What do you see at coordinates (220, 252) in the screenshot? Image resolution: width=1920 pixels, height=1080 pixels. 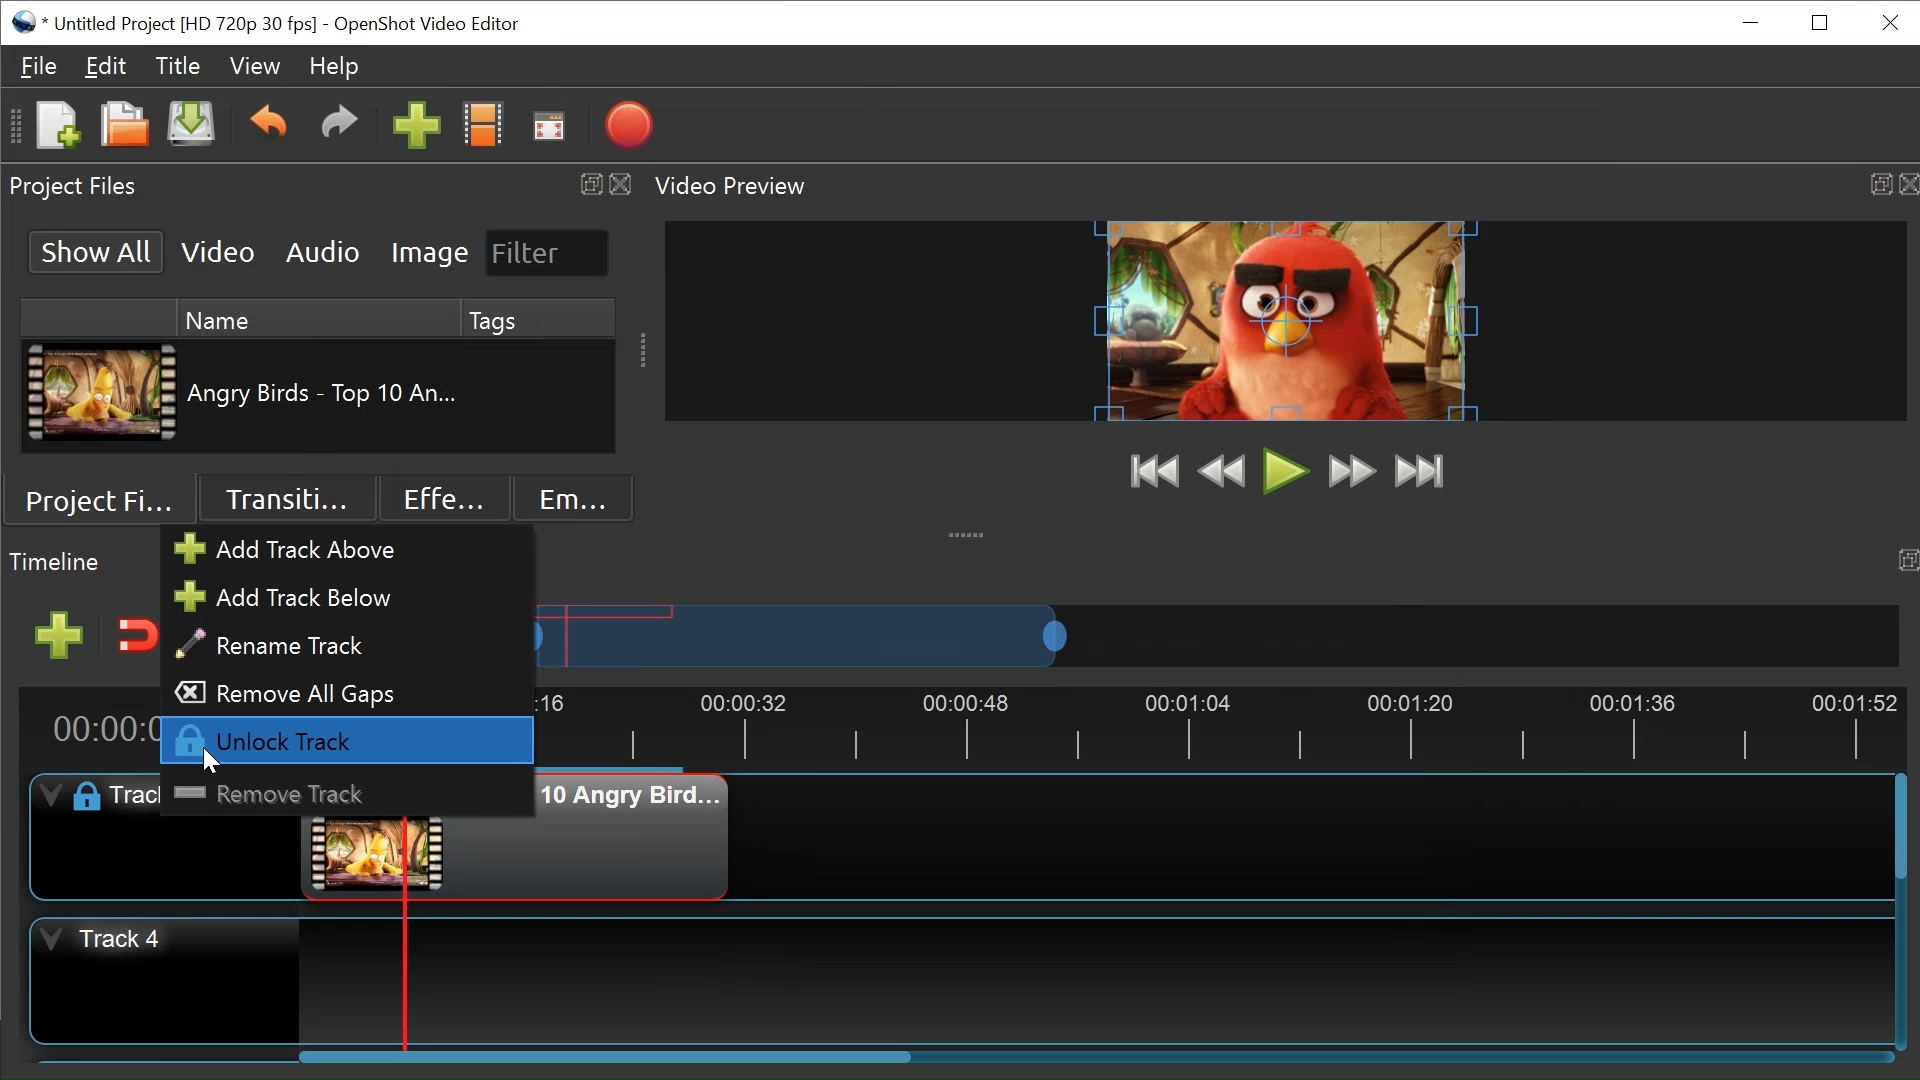 I see `Video` at bounding box center [220, 252].